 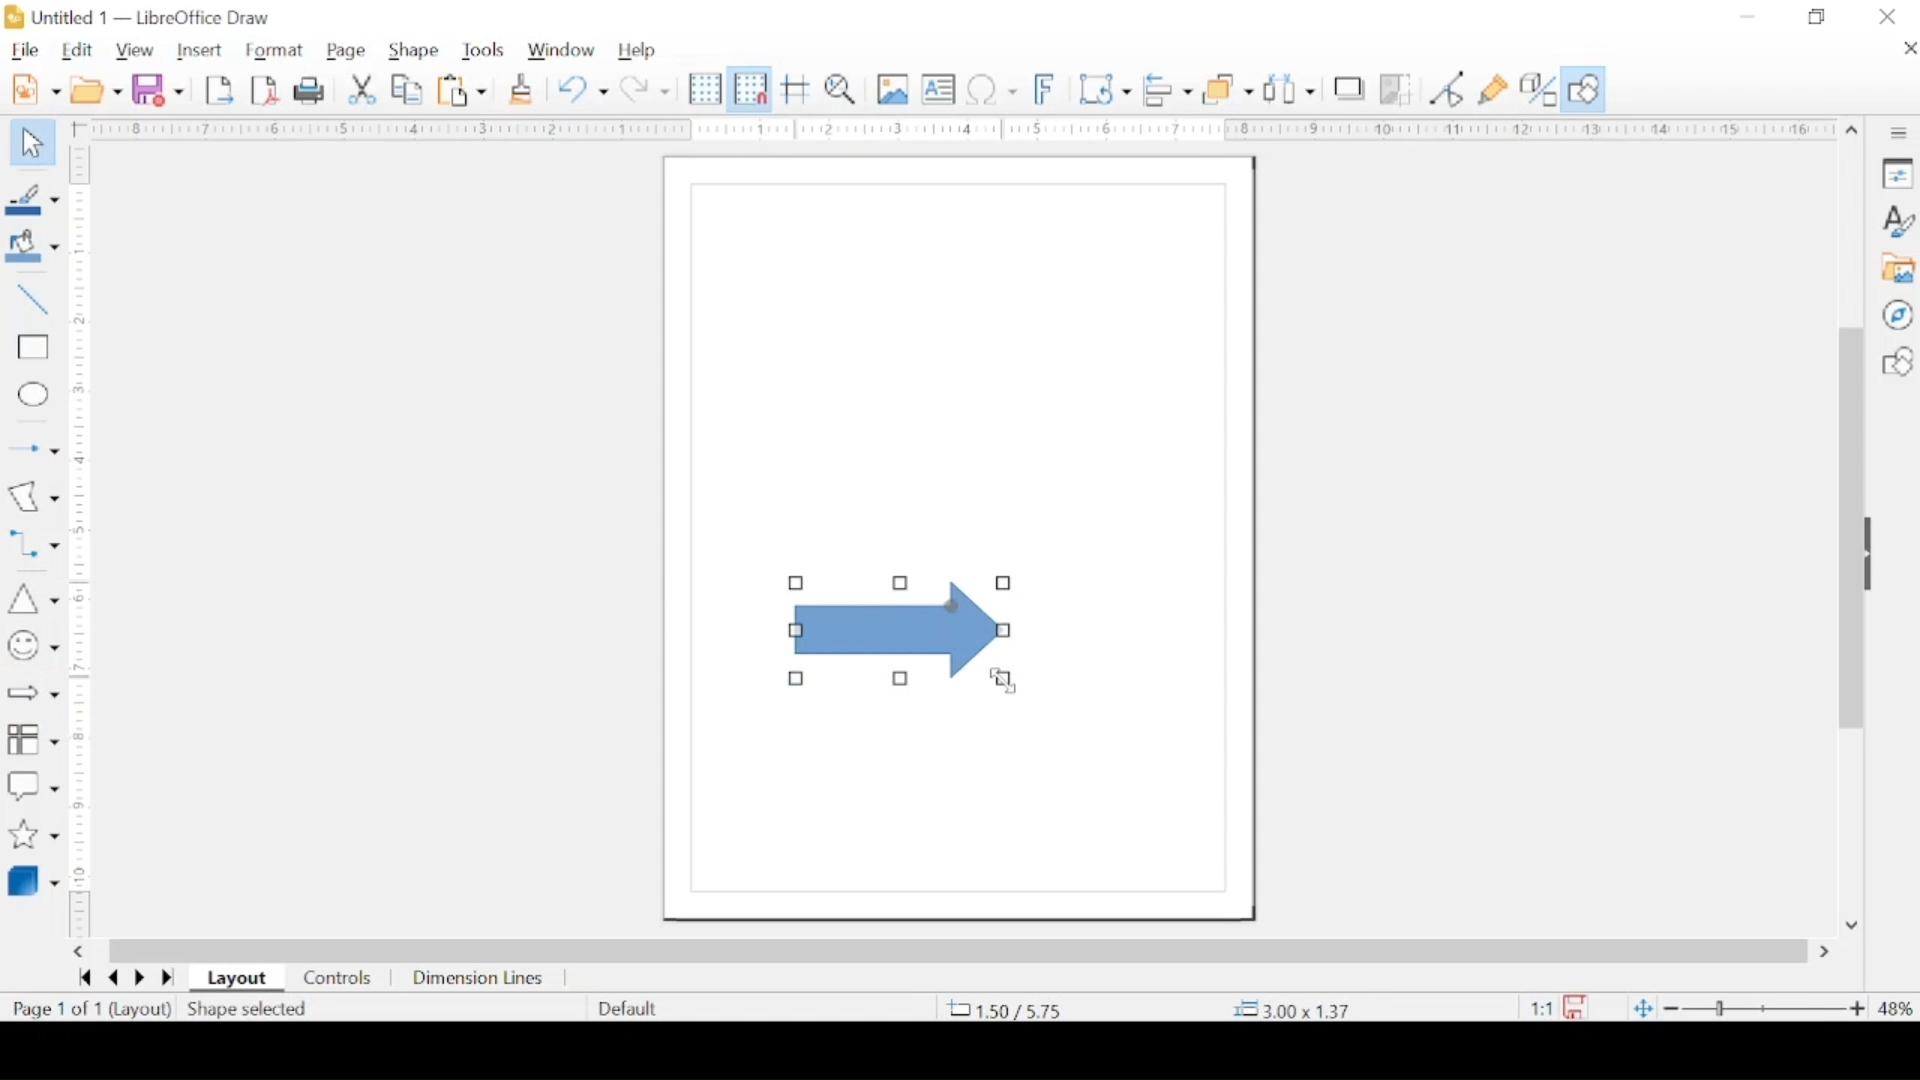 What do you see at coordinates (1585, 88) in the screenshot?
I see `show draw functions` at bounding box center [1585, 88].